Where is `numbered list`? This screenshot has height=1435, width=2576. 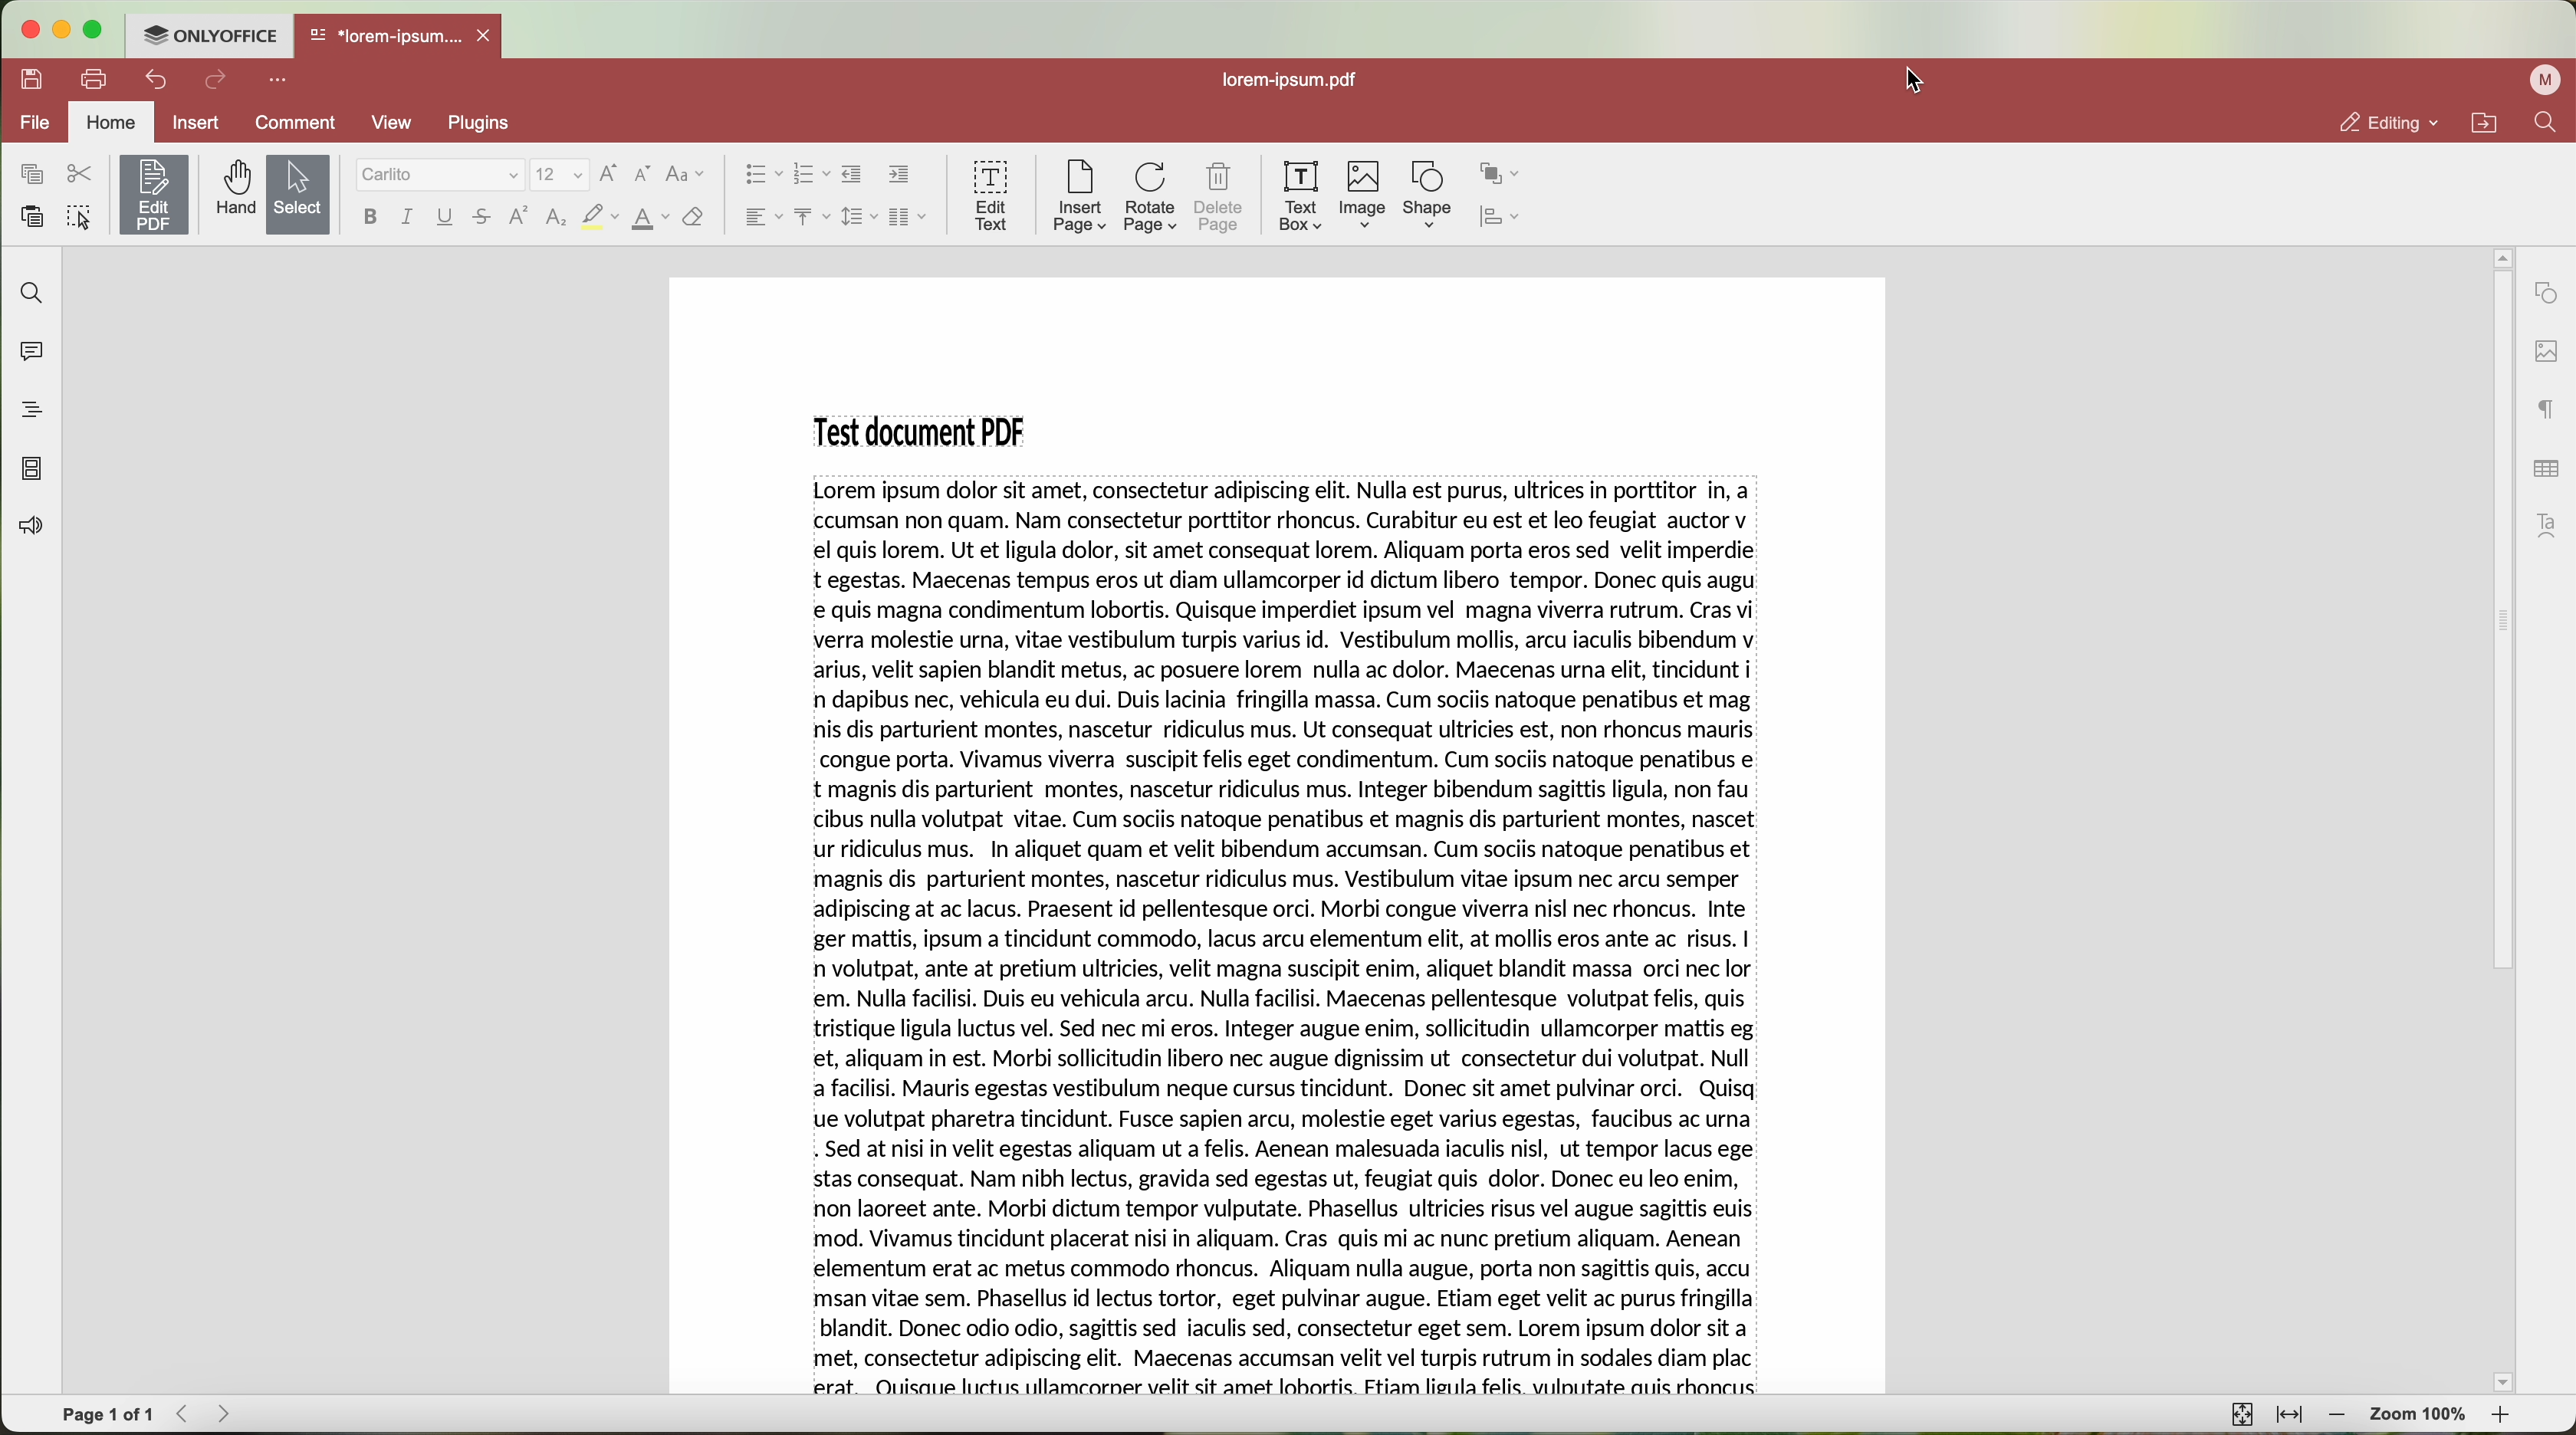
numbered list is located at coordinates (813, 176).